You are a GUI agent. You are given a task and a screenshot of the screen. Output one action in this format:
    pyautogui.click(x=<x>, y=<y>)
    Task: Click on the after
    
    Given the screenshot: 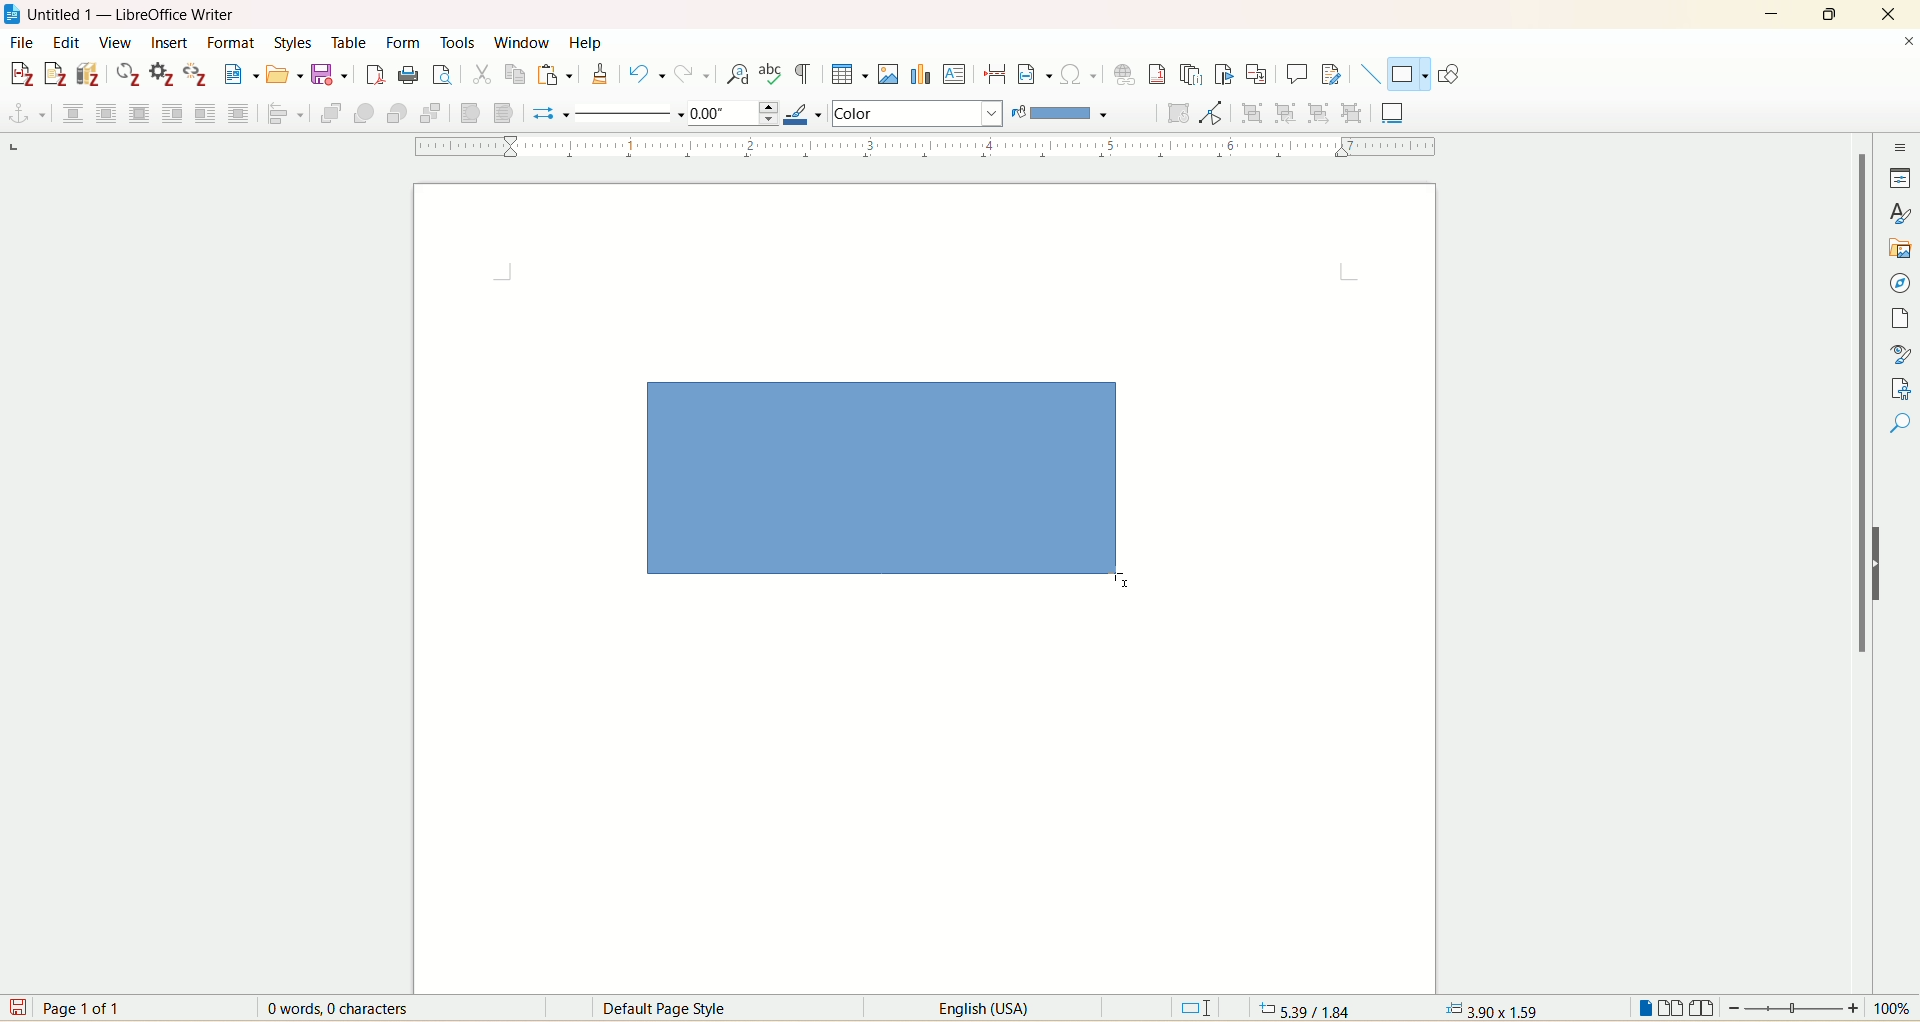 What is the action you would take?
    pyautogui.click(x=205, y=112)
    